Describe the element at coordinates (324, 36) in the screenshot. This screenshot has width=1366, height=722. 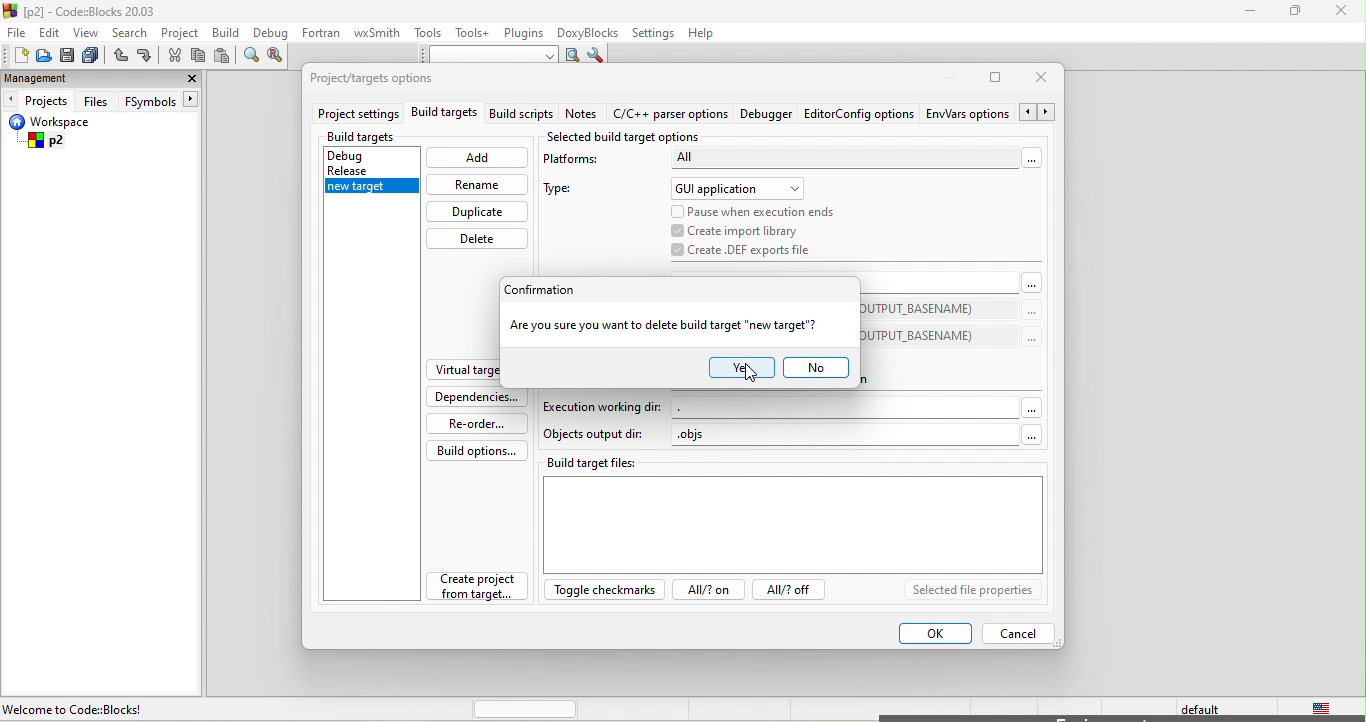
I see `fortran` at that location.